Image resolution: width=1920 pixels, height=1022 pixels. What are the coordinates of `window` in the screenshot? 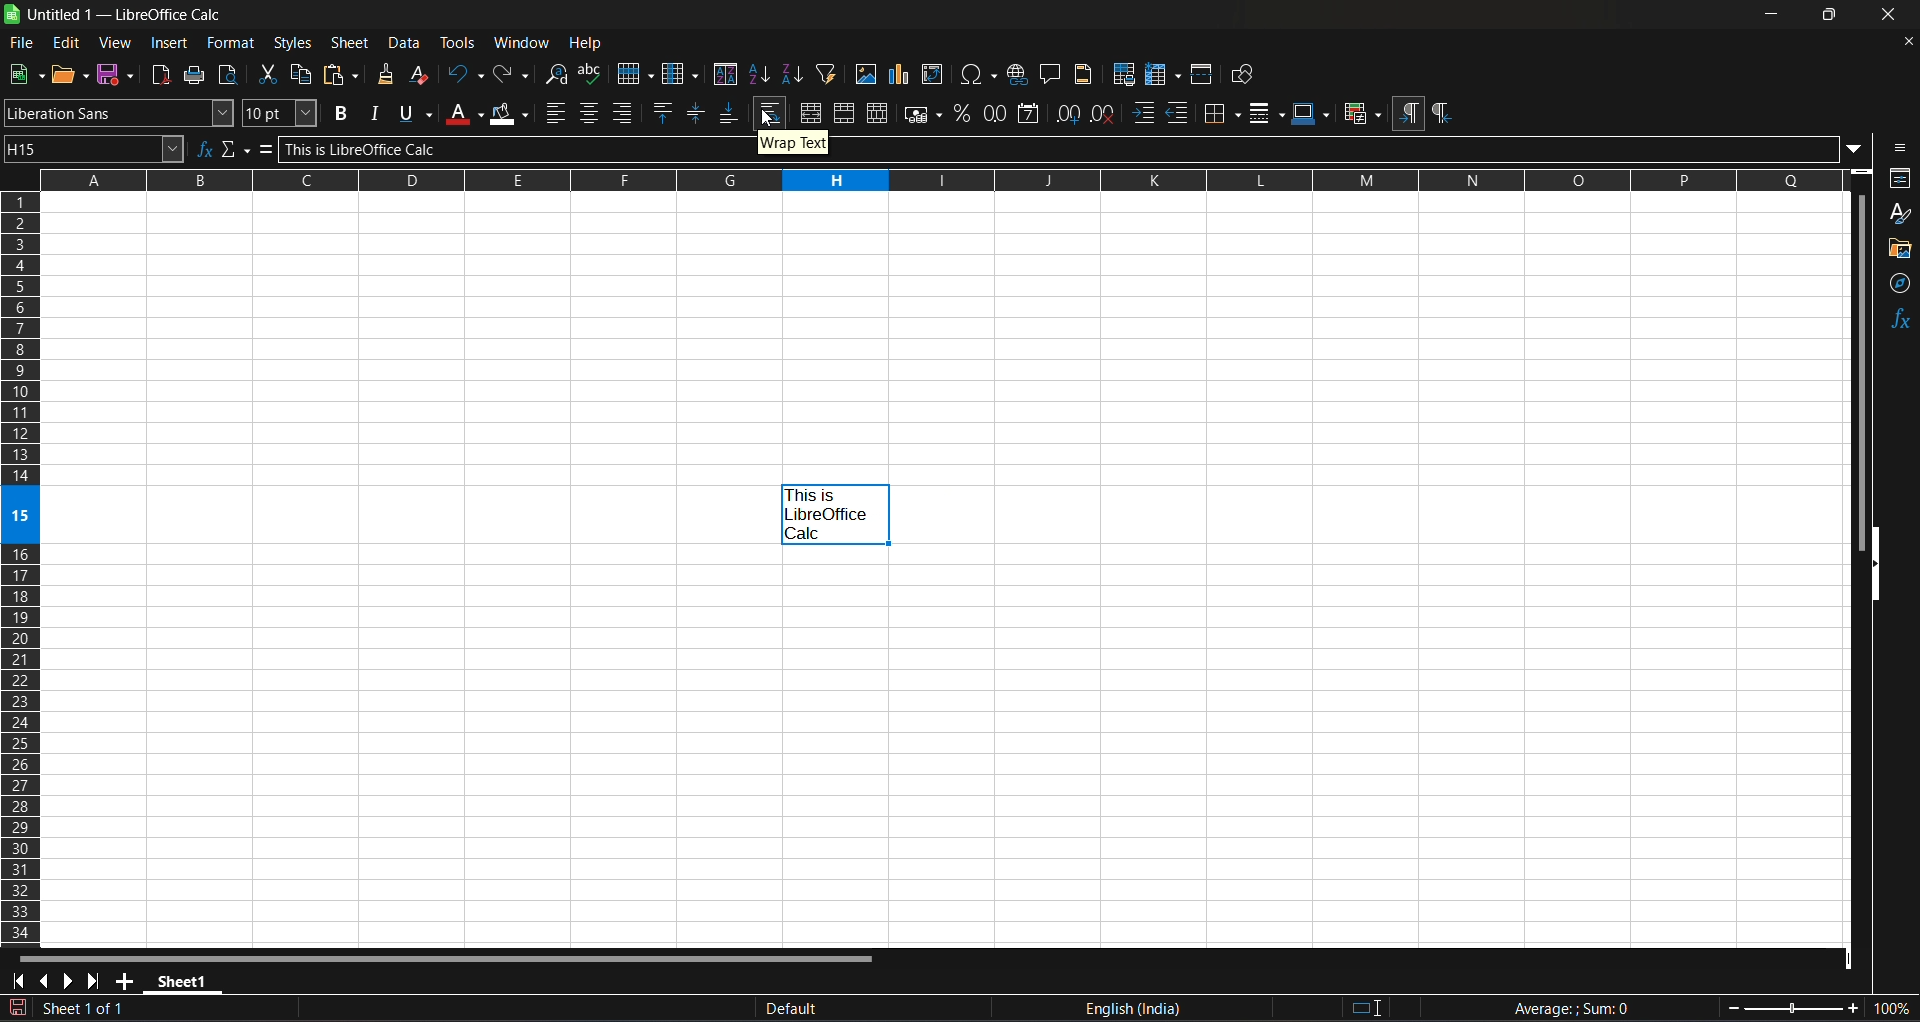 It's located at (522, 42).